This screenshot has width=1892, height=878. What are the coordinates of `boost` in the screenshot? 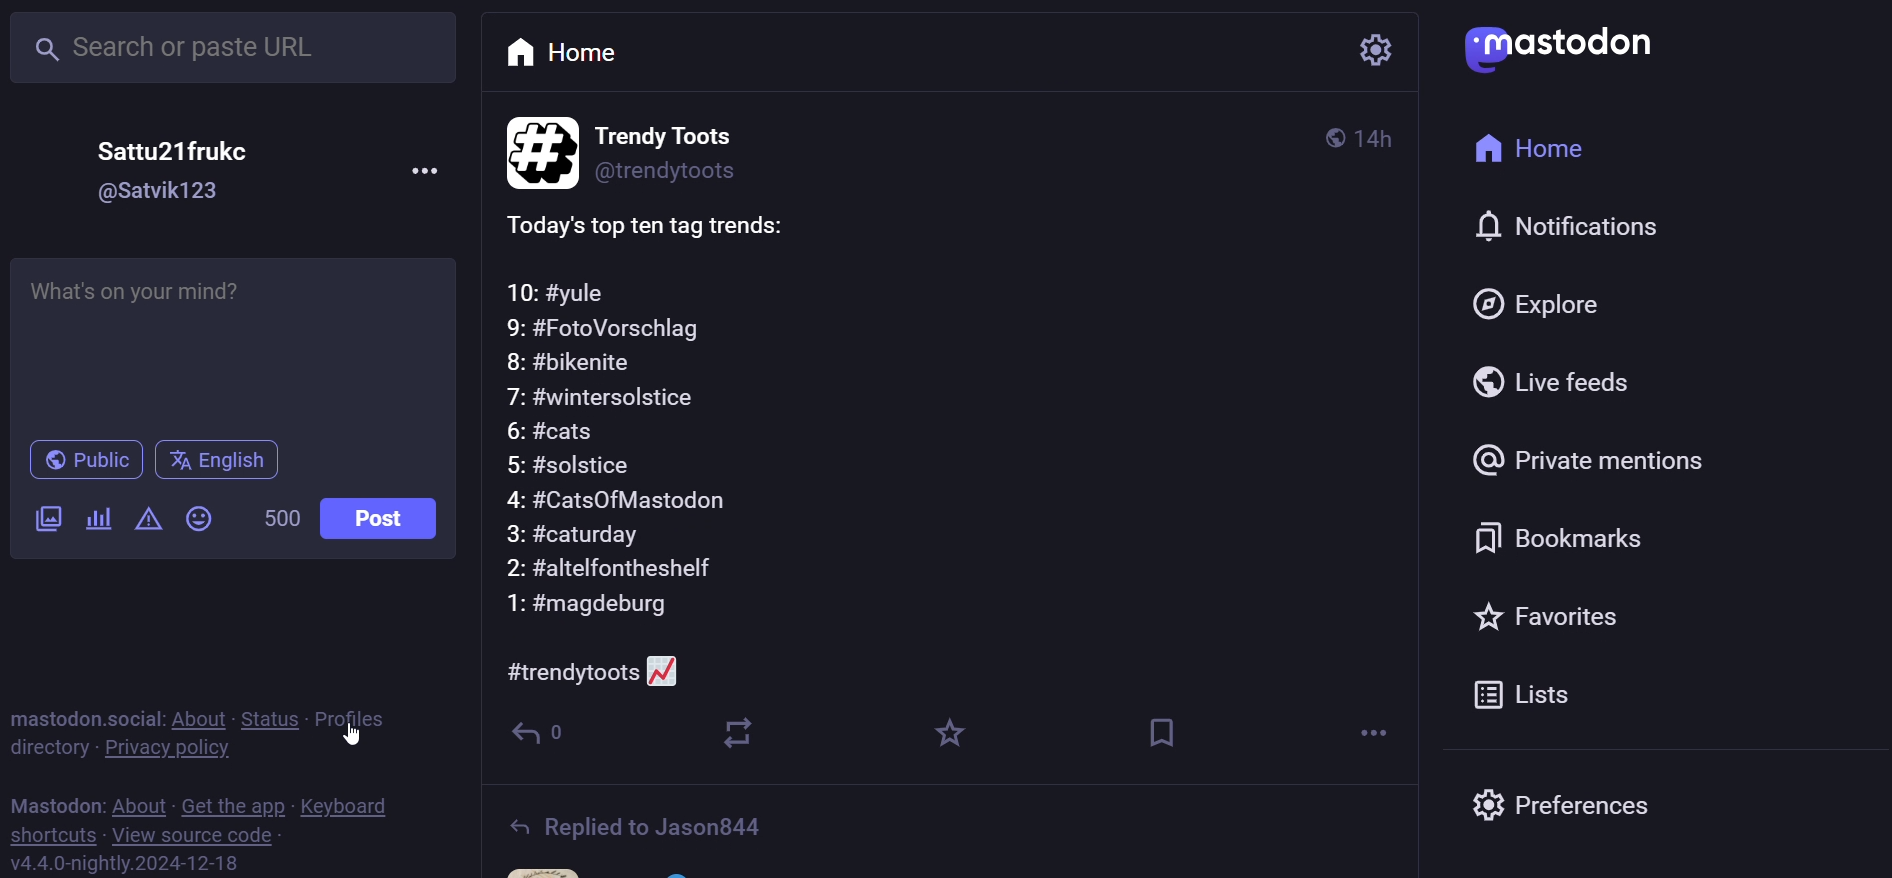 It's located at (731, 736).